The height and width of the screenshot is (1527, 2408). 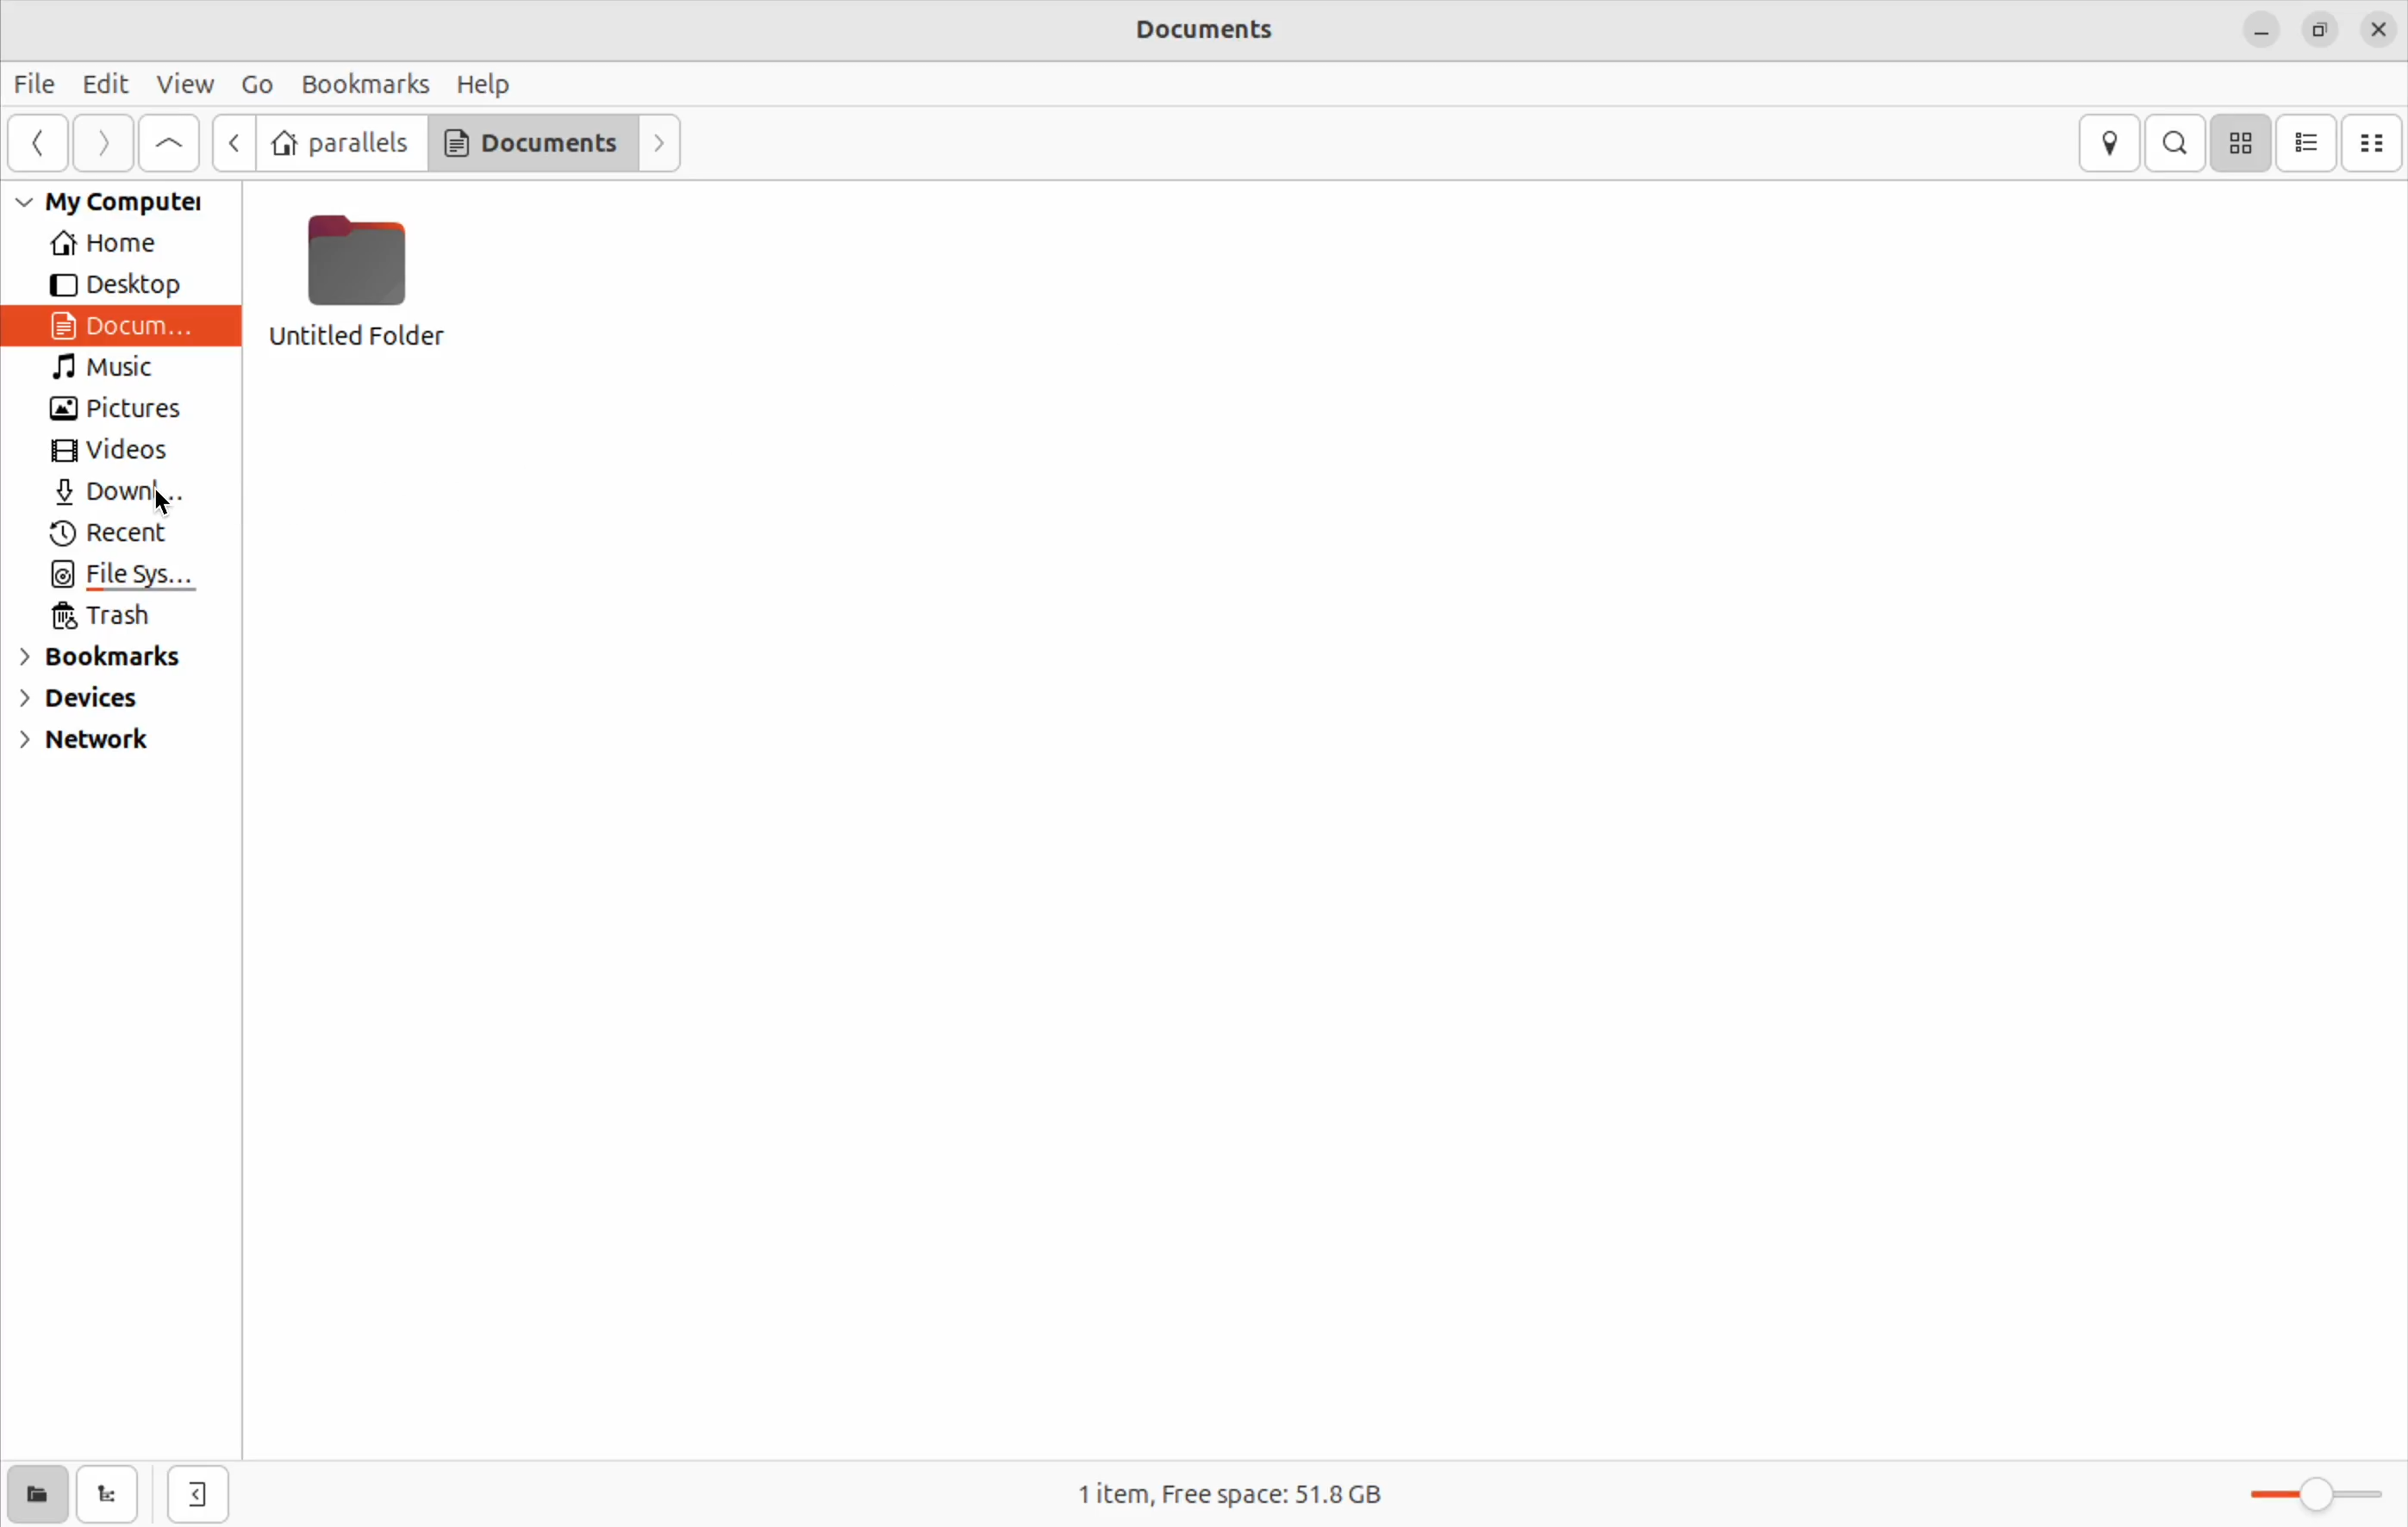 I want to click on 1 item free space 51.8Gb, so click(x=1259, y=1491).